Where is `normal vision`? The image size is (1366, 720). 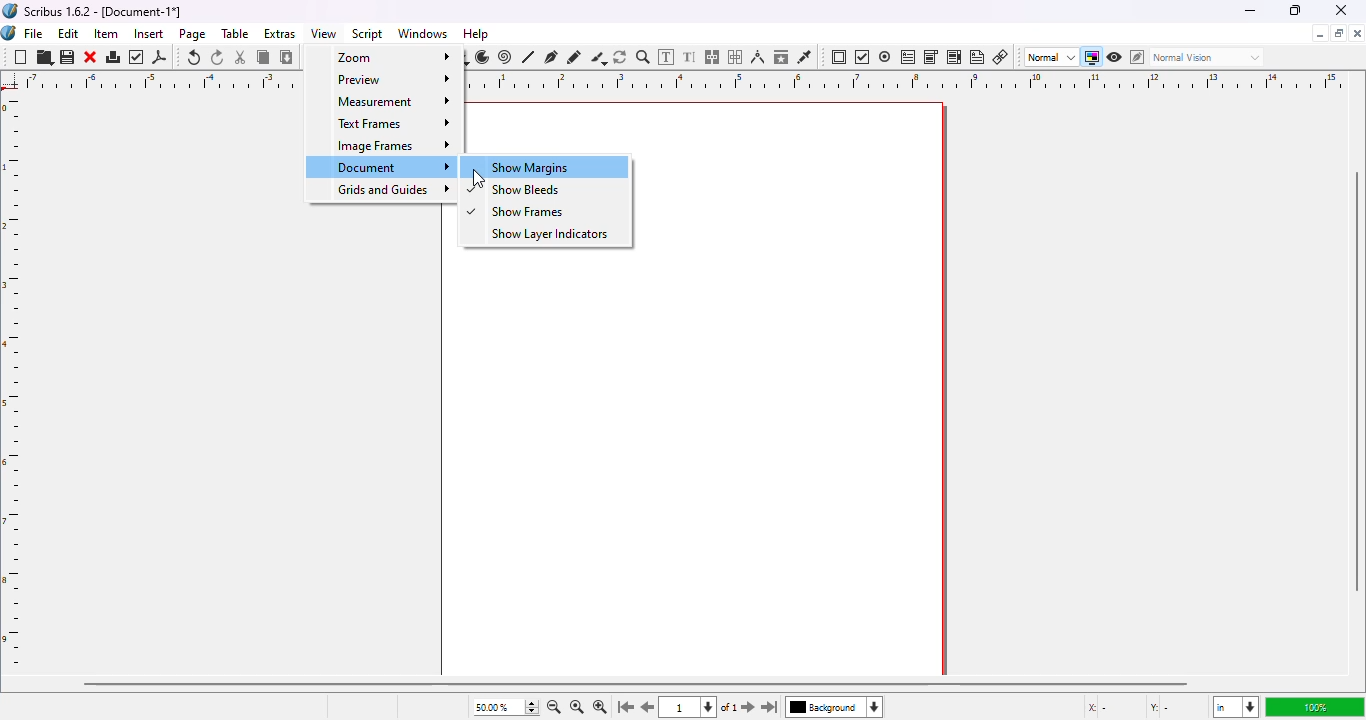 normal vision is located at coordinates (1209, 57).